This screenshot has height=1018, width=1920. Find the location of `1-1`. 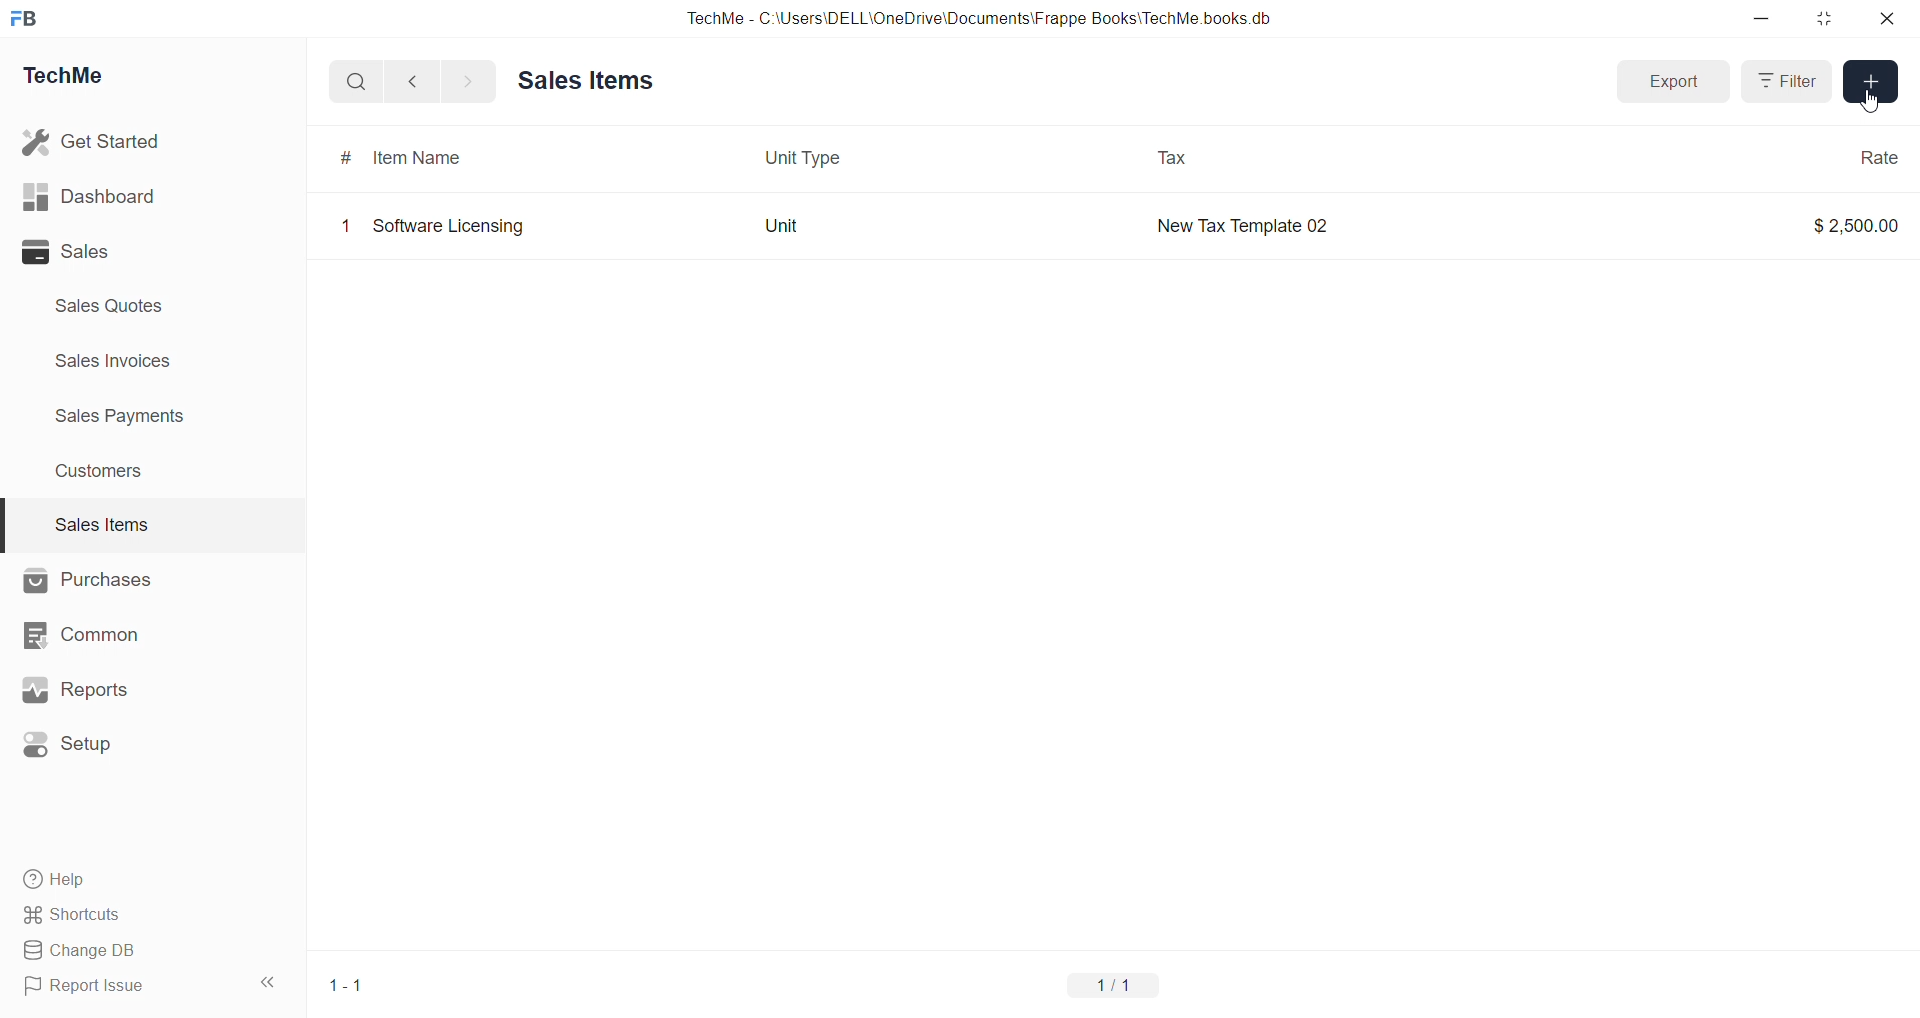

1-1 is located at coordinates (346, 983).